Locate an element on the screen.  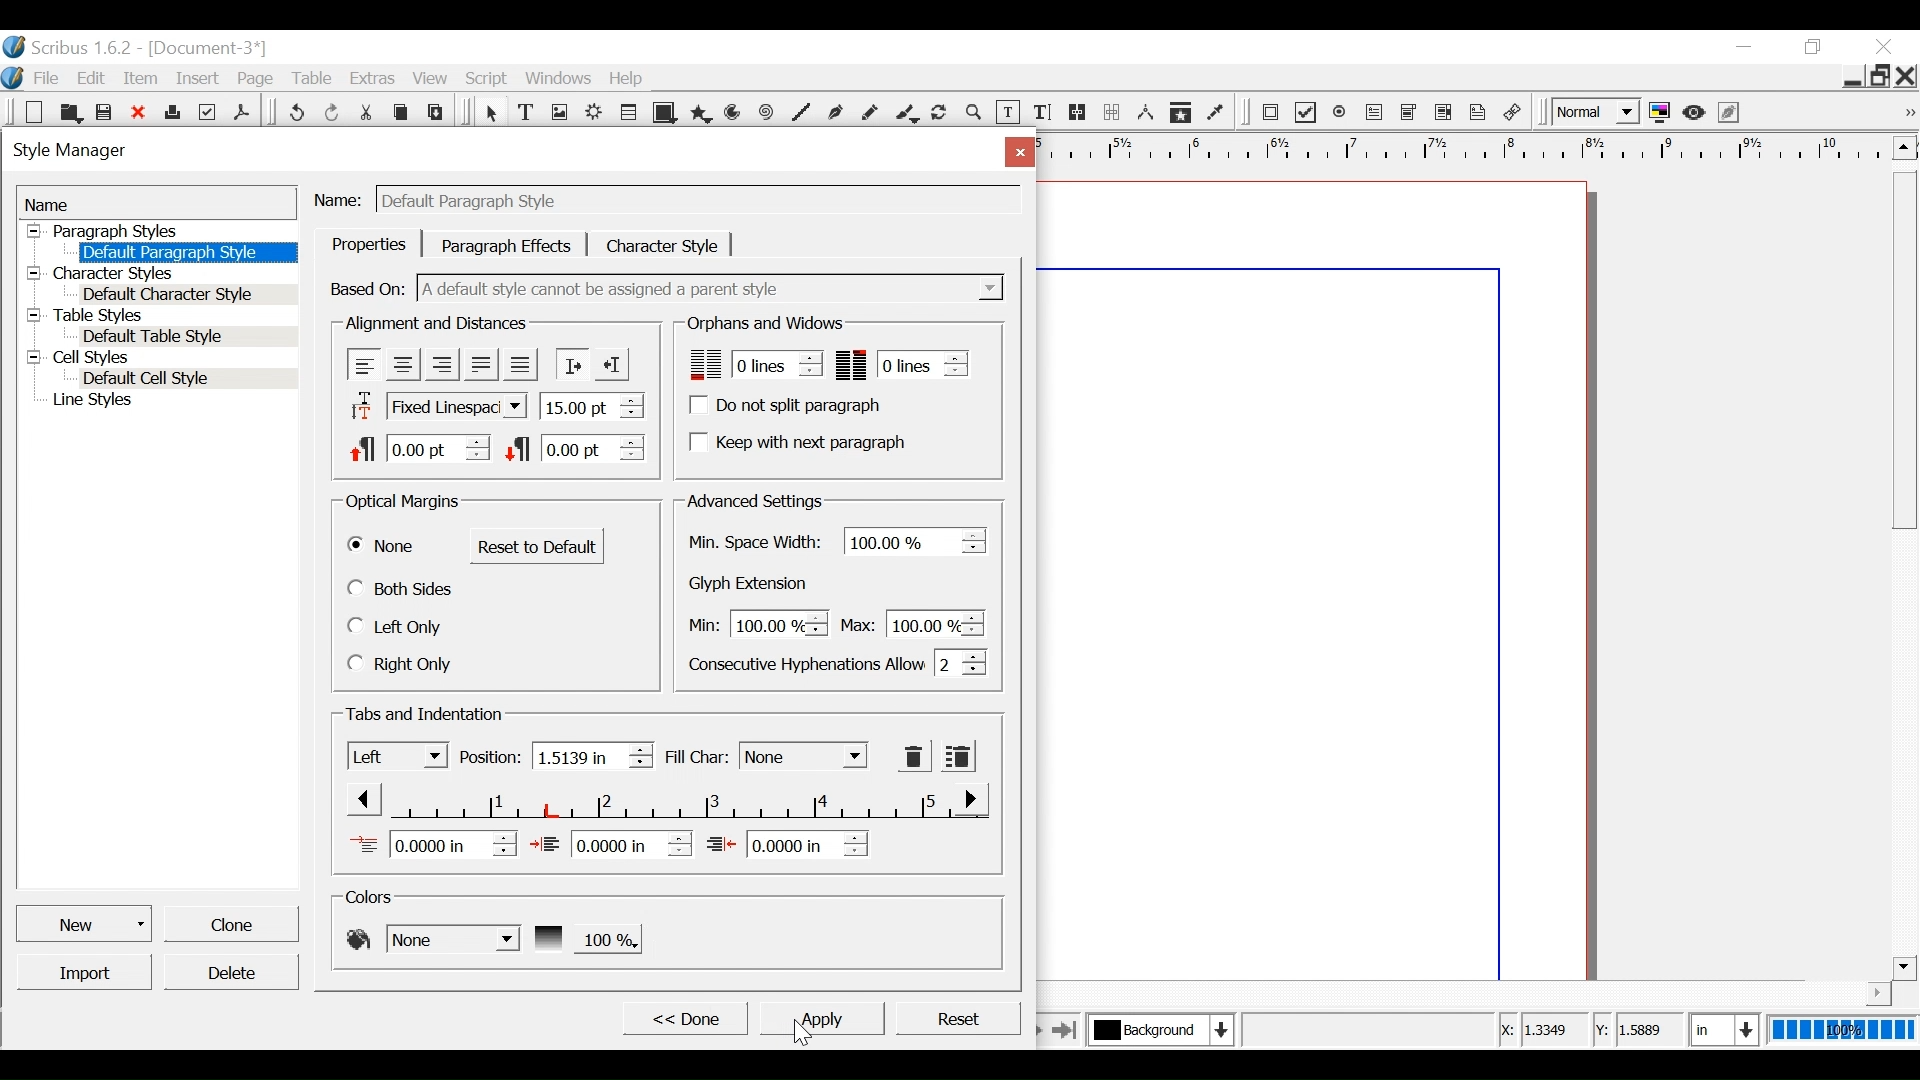
Zoom is located at coordinates (974, 115).